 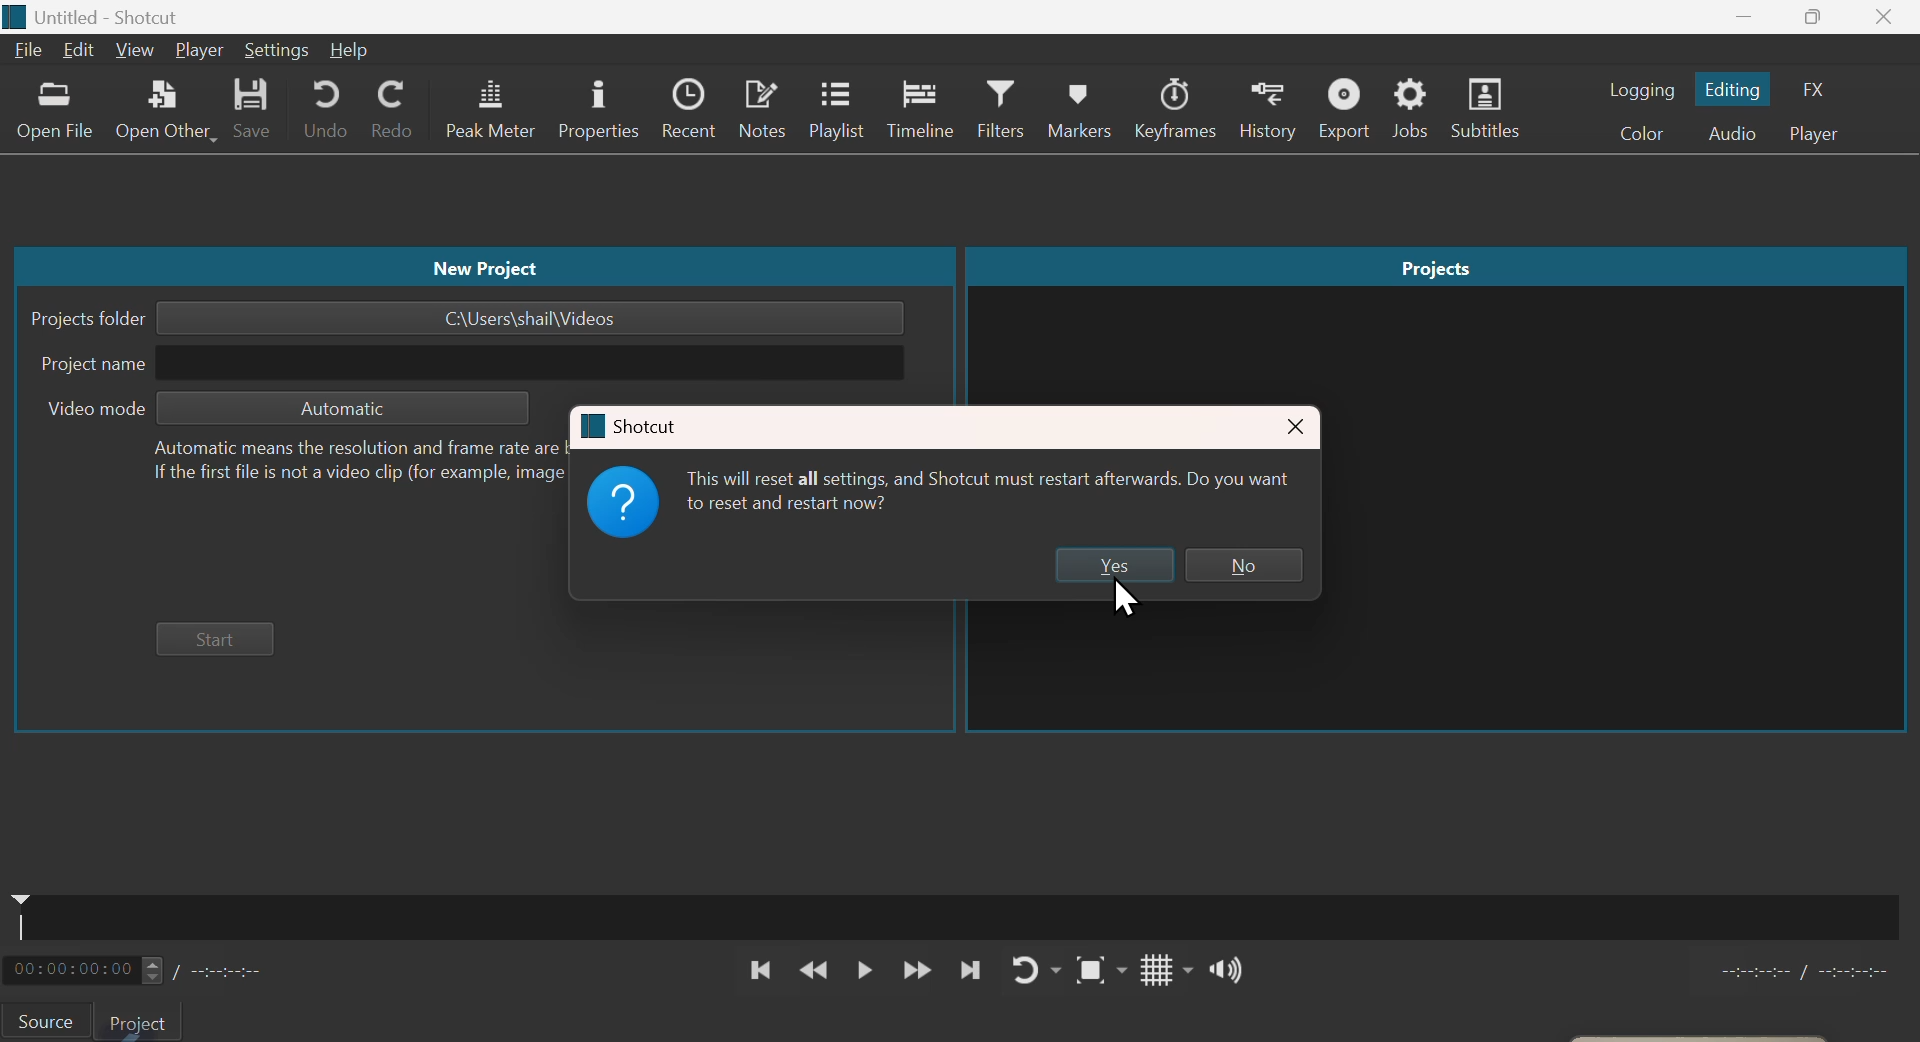 What do you see at coordinates (49, 1020) in the screenshot?
I see `Source` at bounding box center [49, 1020].